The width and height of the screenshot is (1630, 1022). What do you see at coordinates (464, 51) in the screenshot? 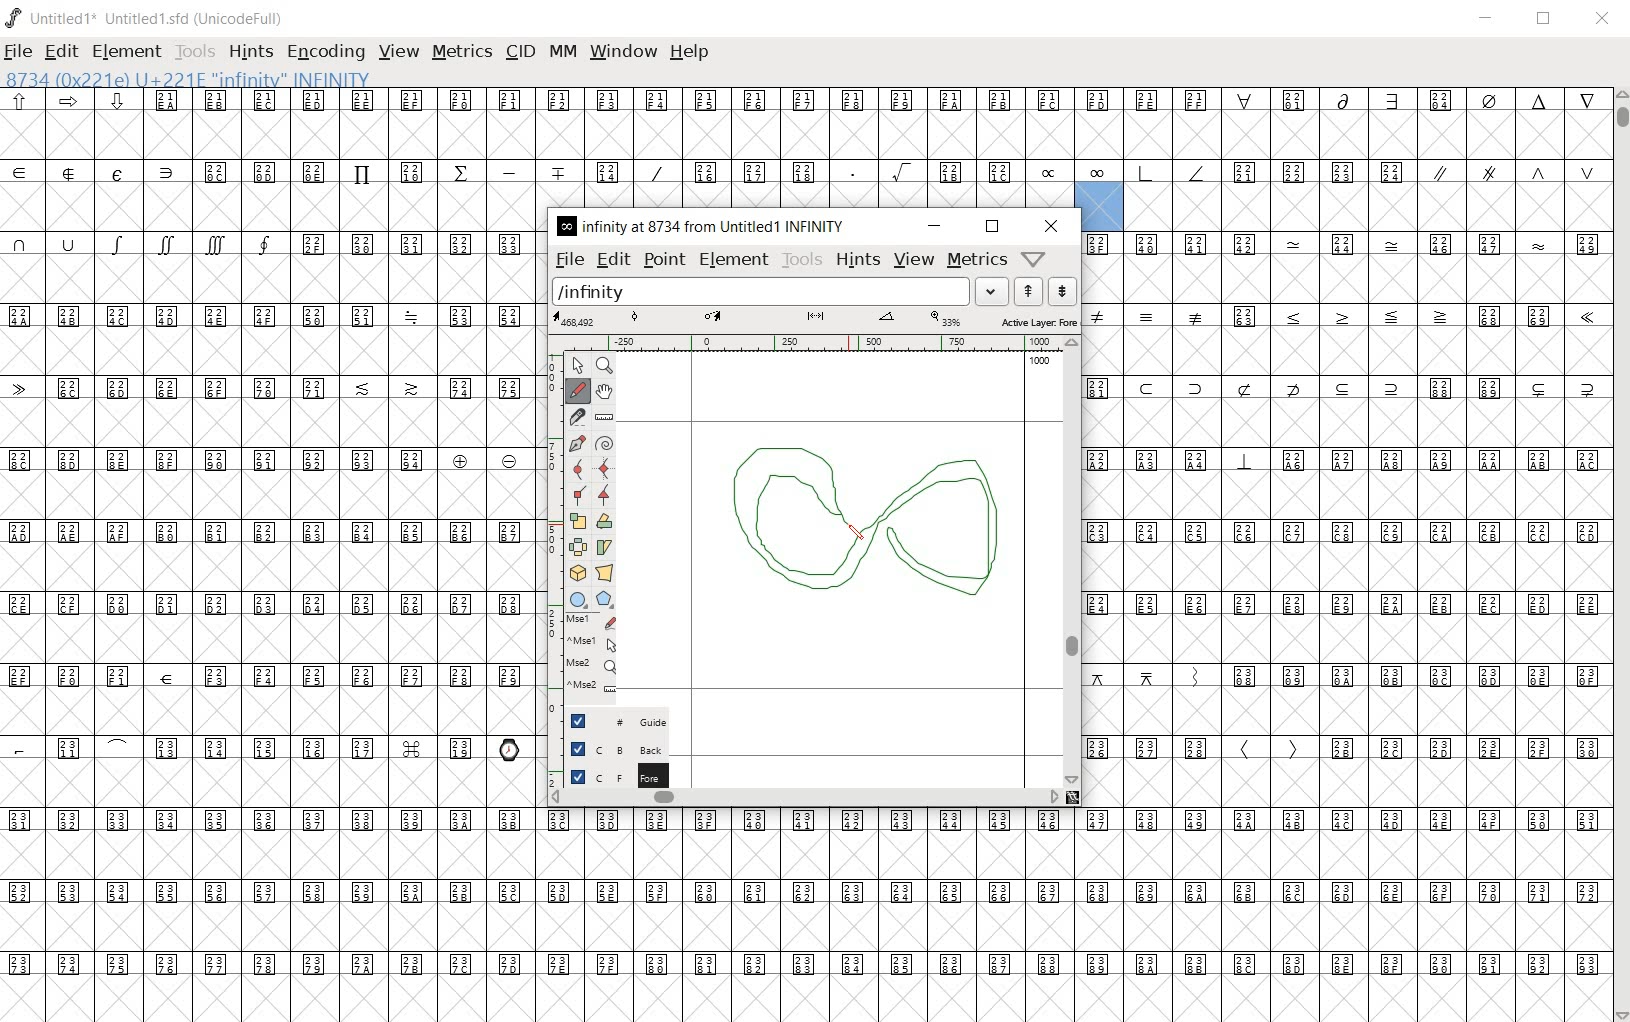
I see `metrics` at bounding box center [464, 51].